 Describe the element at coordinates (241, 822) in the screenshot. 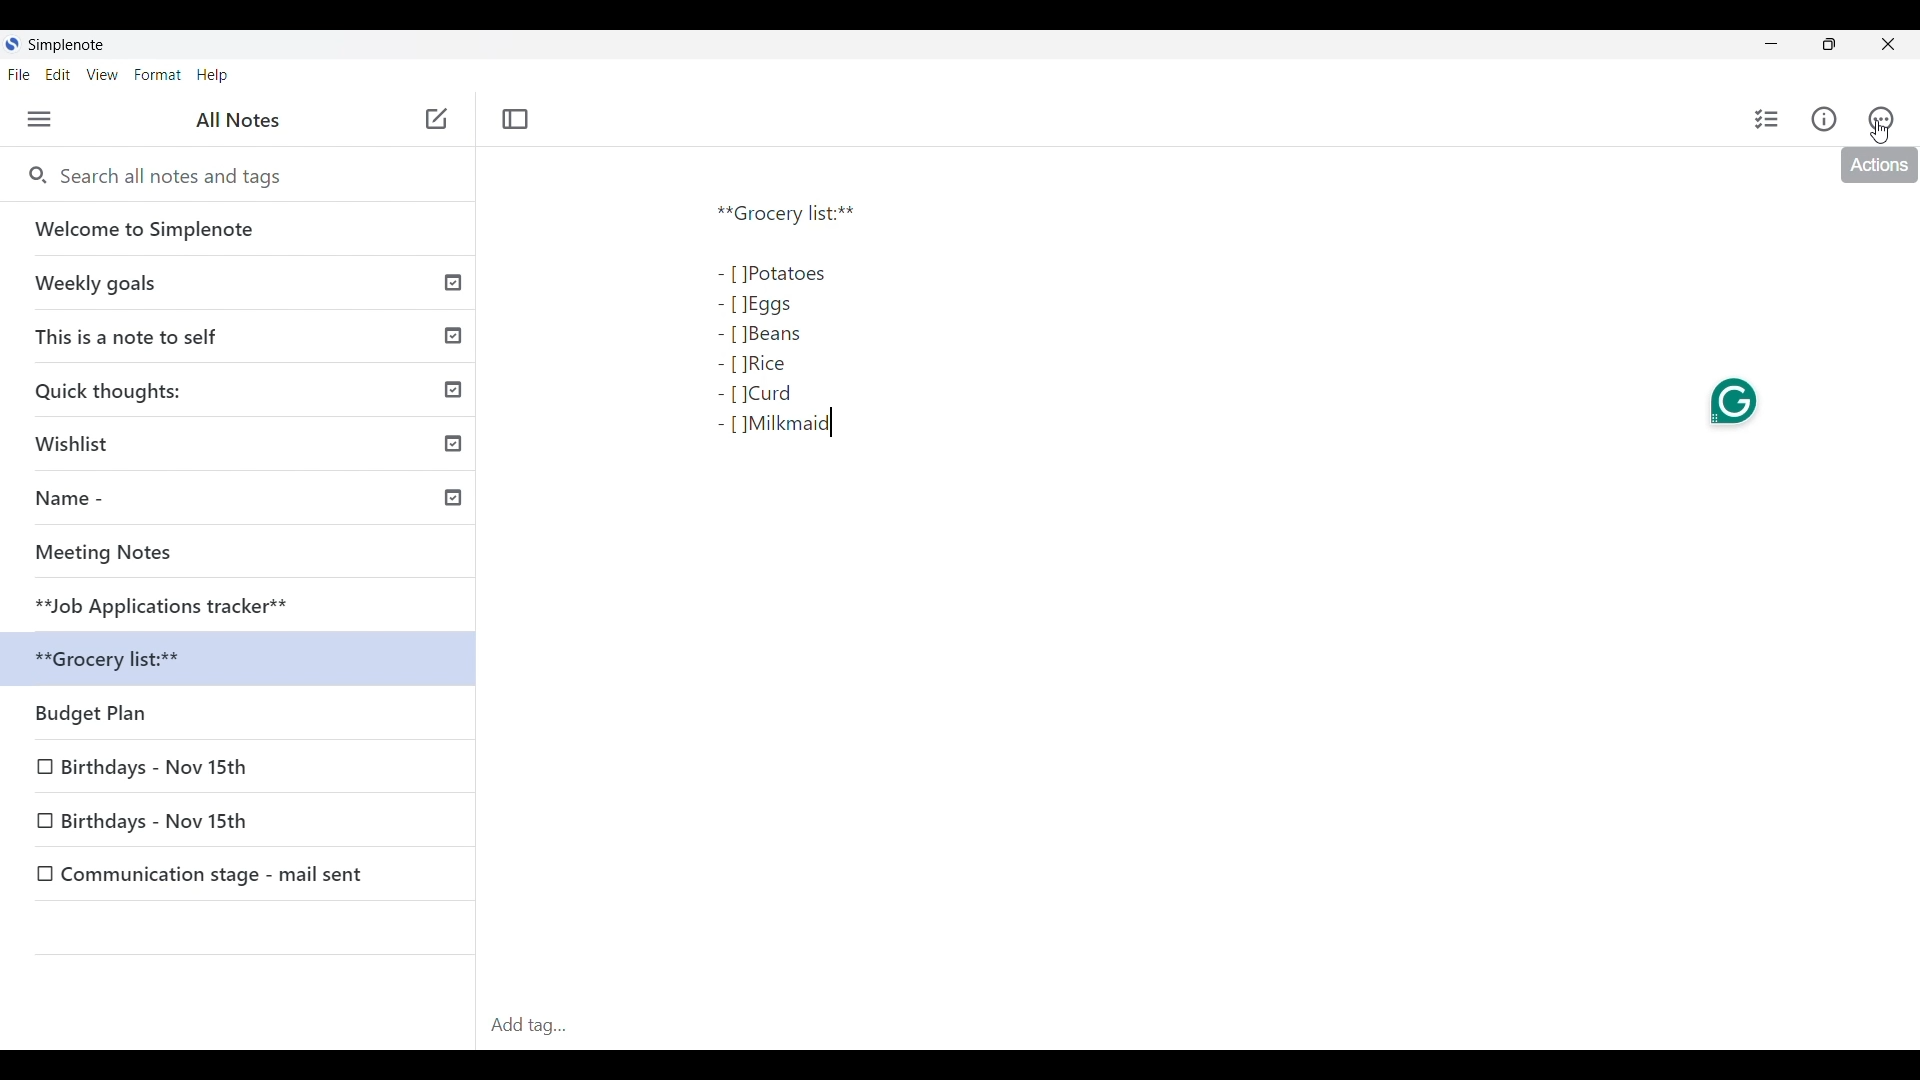

I see `Birthdays - Nov 15th` at that location.